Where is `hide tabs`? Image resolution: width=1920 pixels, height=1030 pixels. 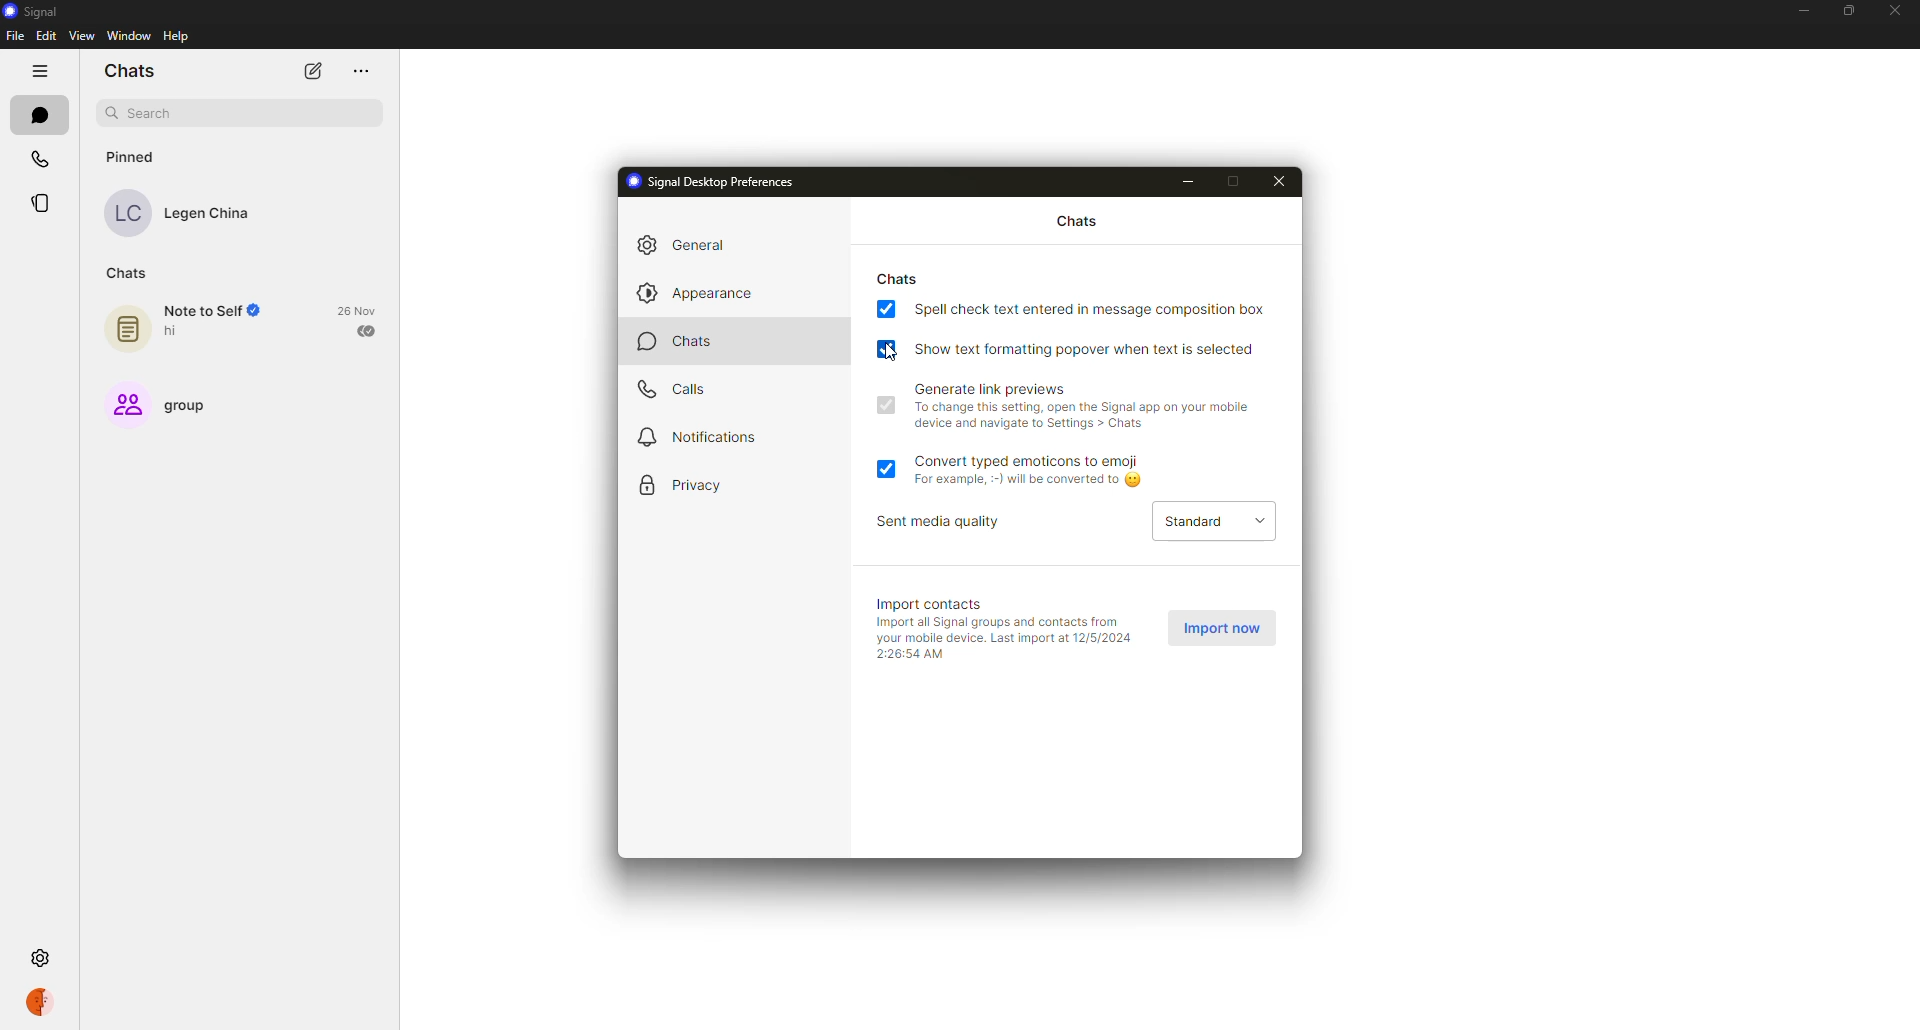 hide tabs is located at coordinates (39, 70).